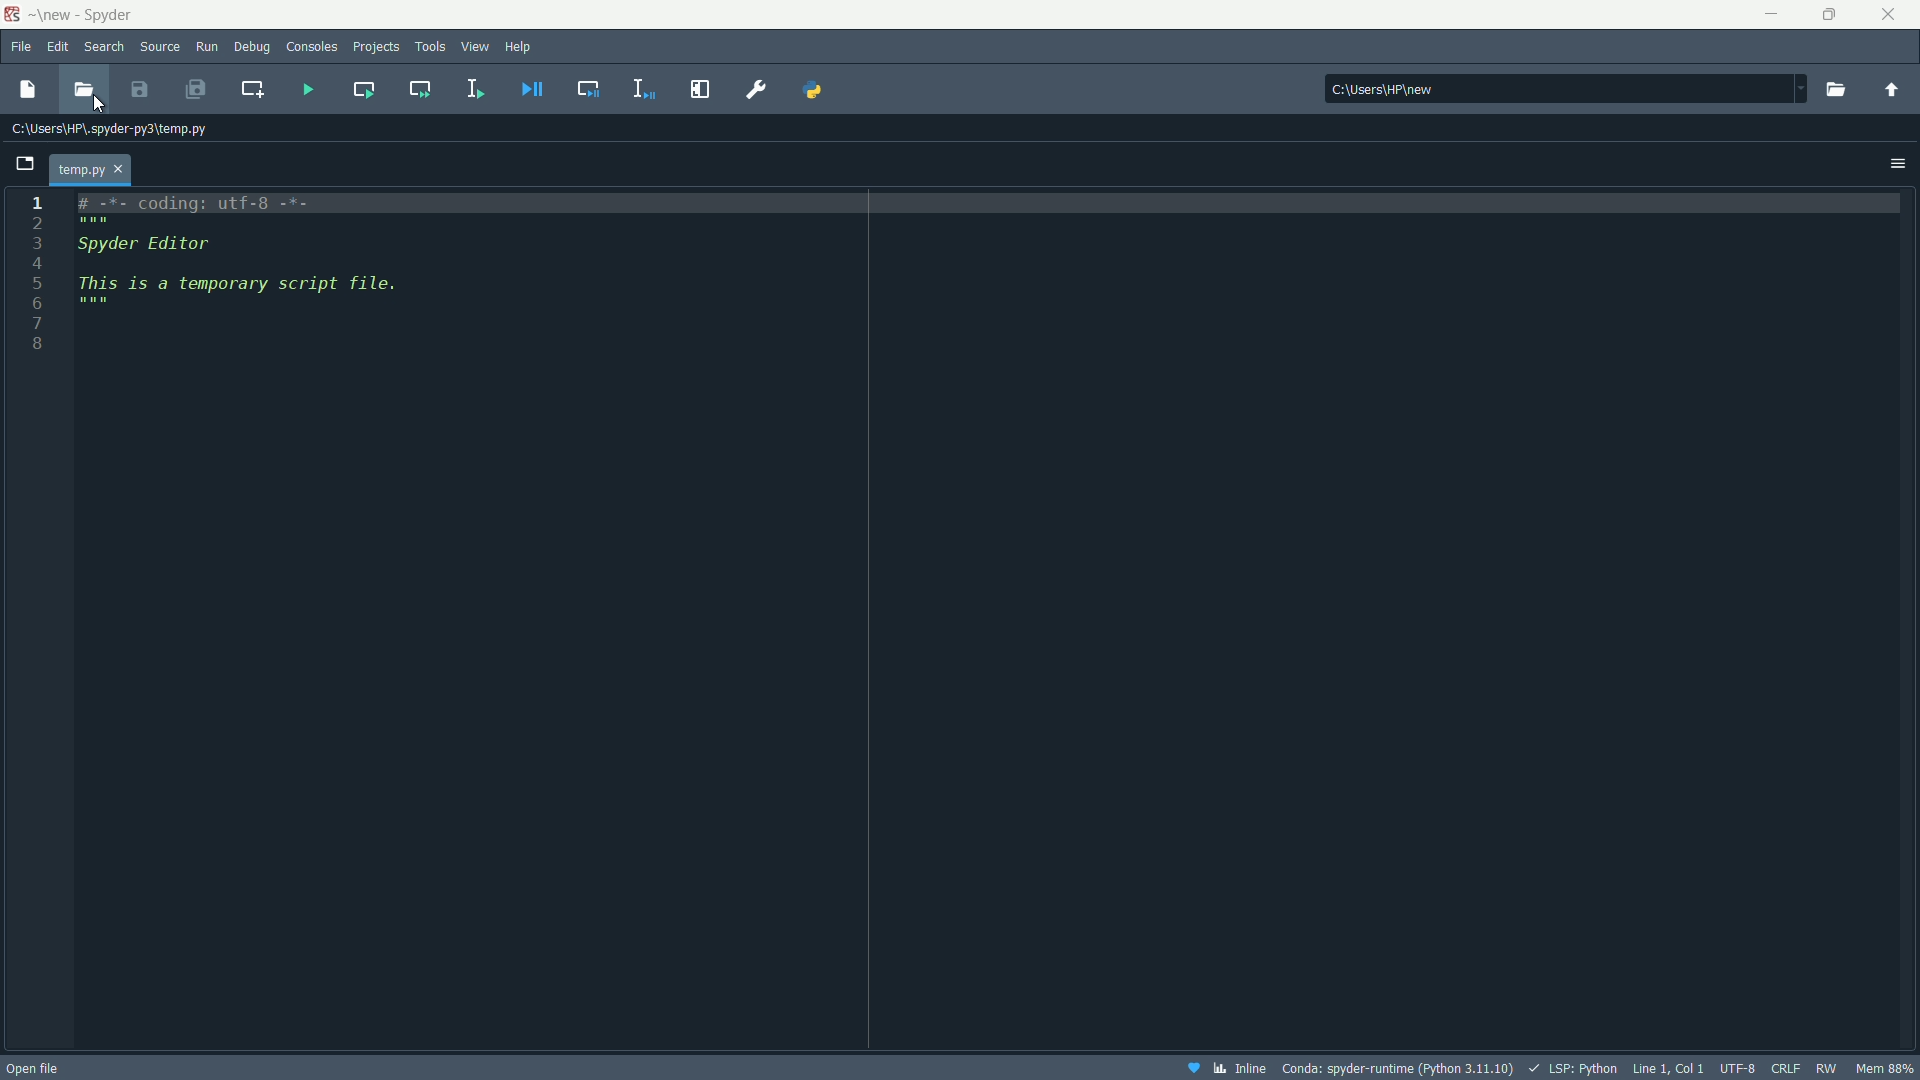 Image resolution: width=1920 pixels, height=1080 pixels. I want to click on options, so click(1891, 162).